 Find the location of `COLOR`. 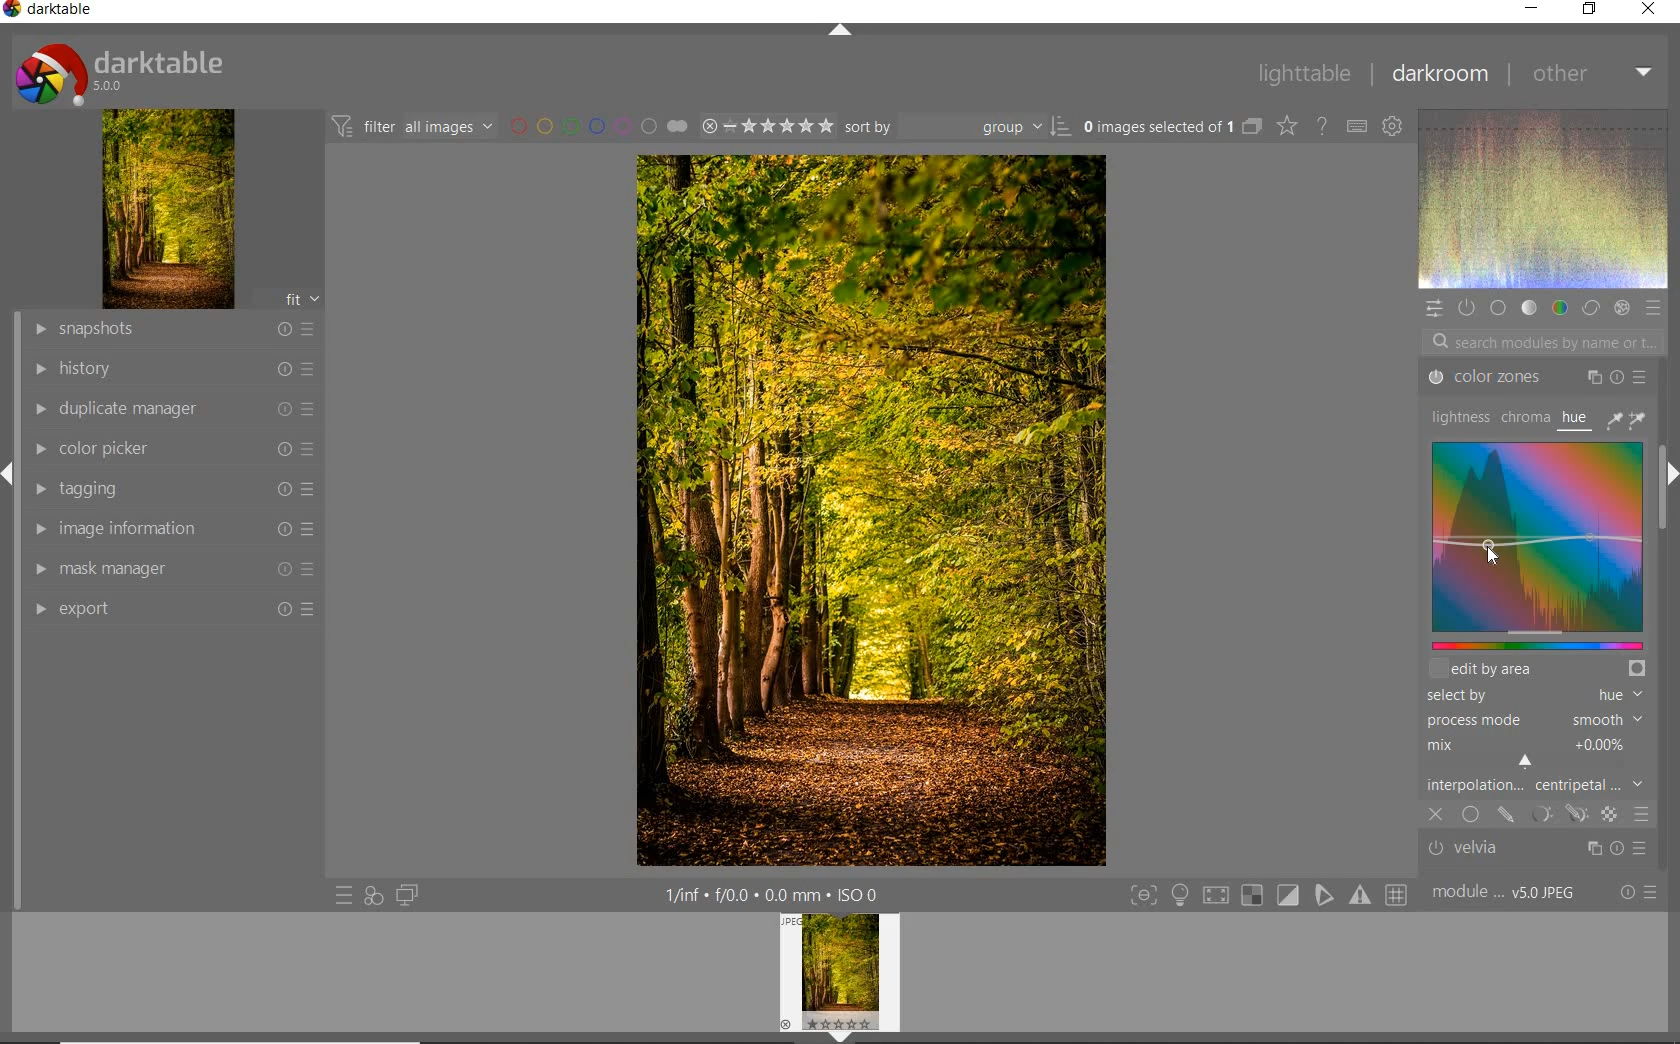

COLOR is located at coordinates (1562, 308).